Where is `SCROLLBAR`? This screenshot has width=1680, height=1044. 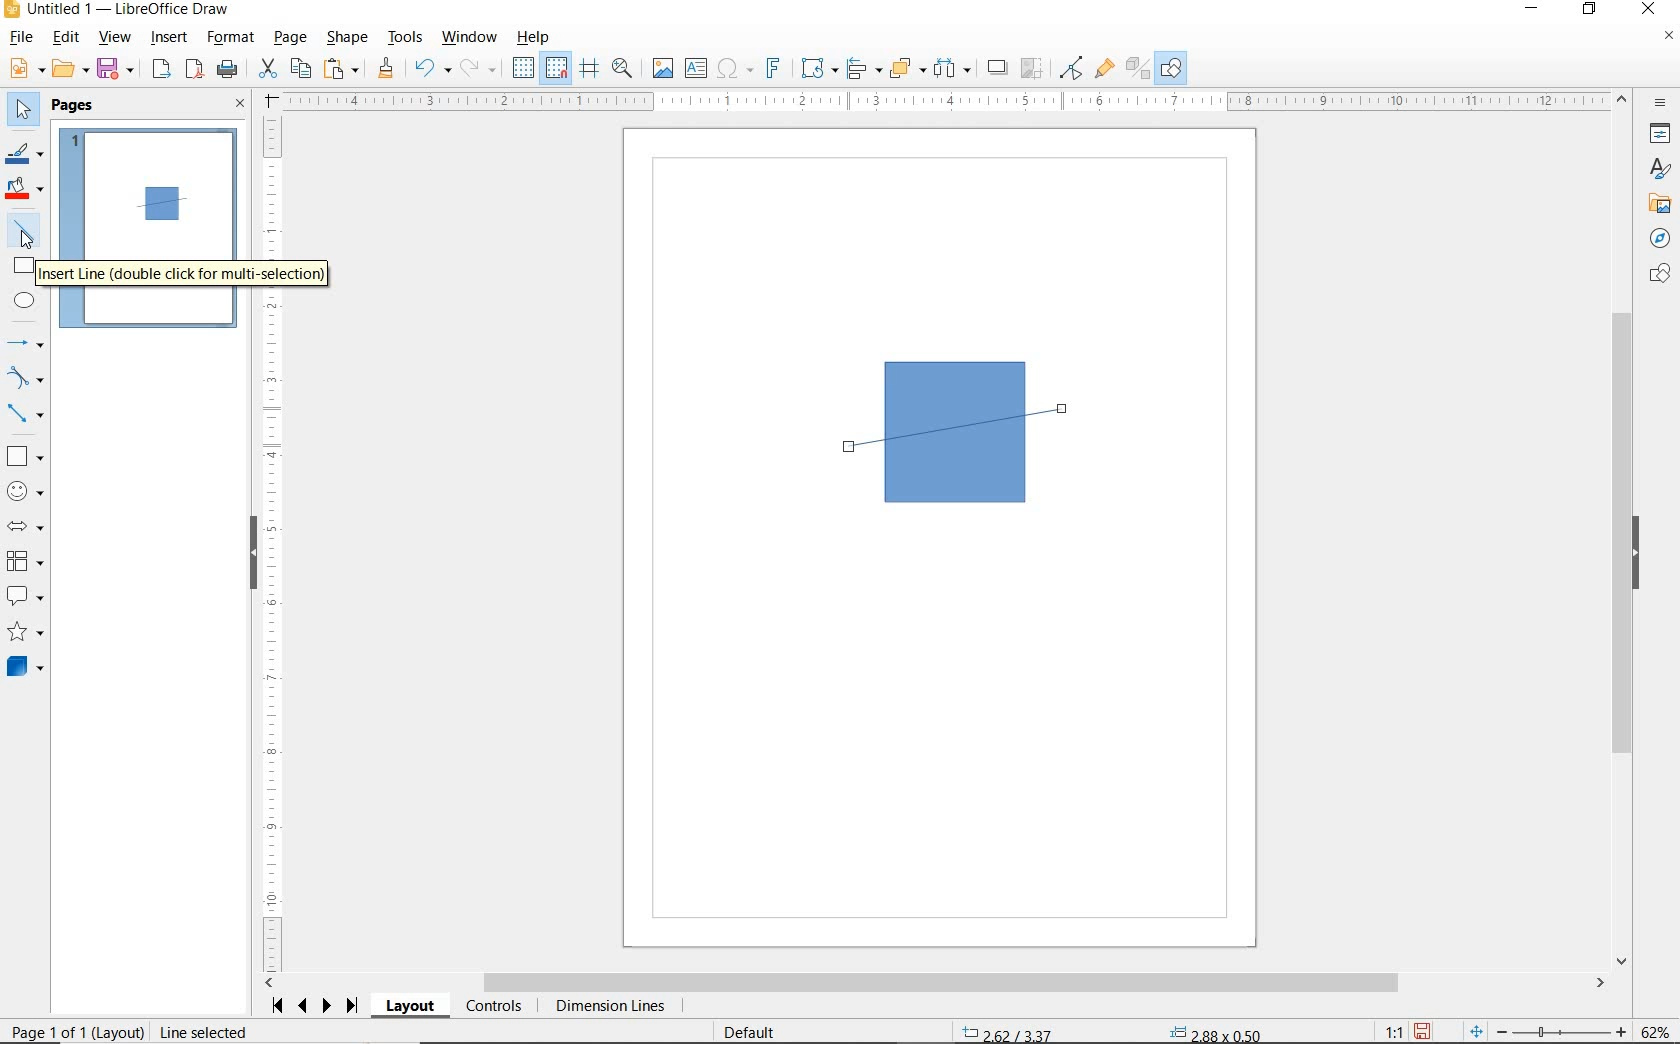
SCROLLBAR is located at coordinates (1625, 529).